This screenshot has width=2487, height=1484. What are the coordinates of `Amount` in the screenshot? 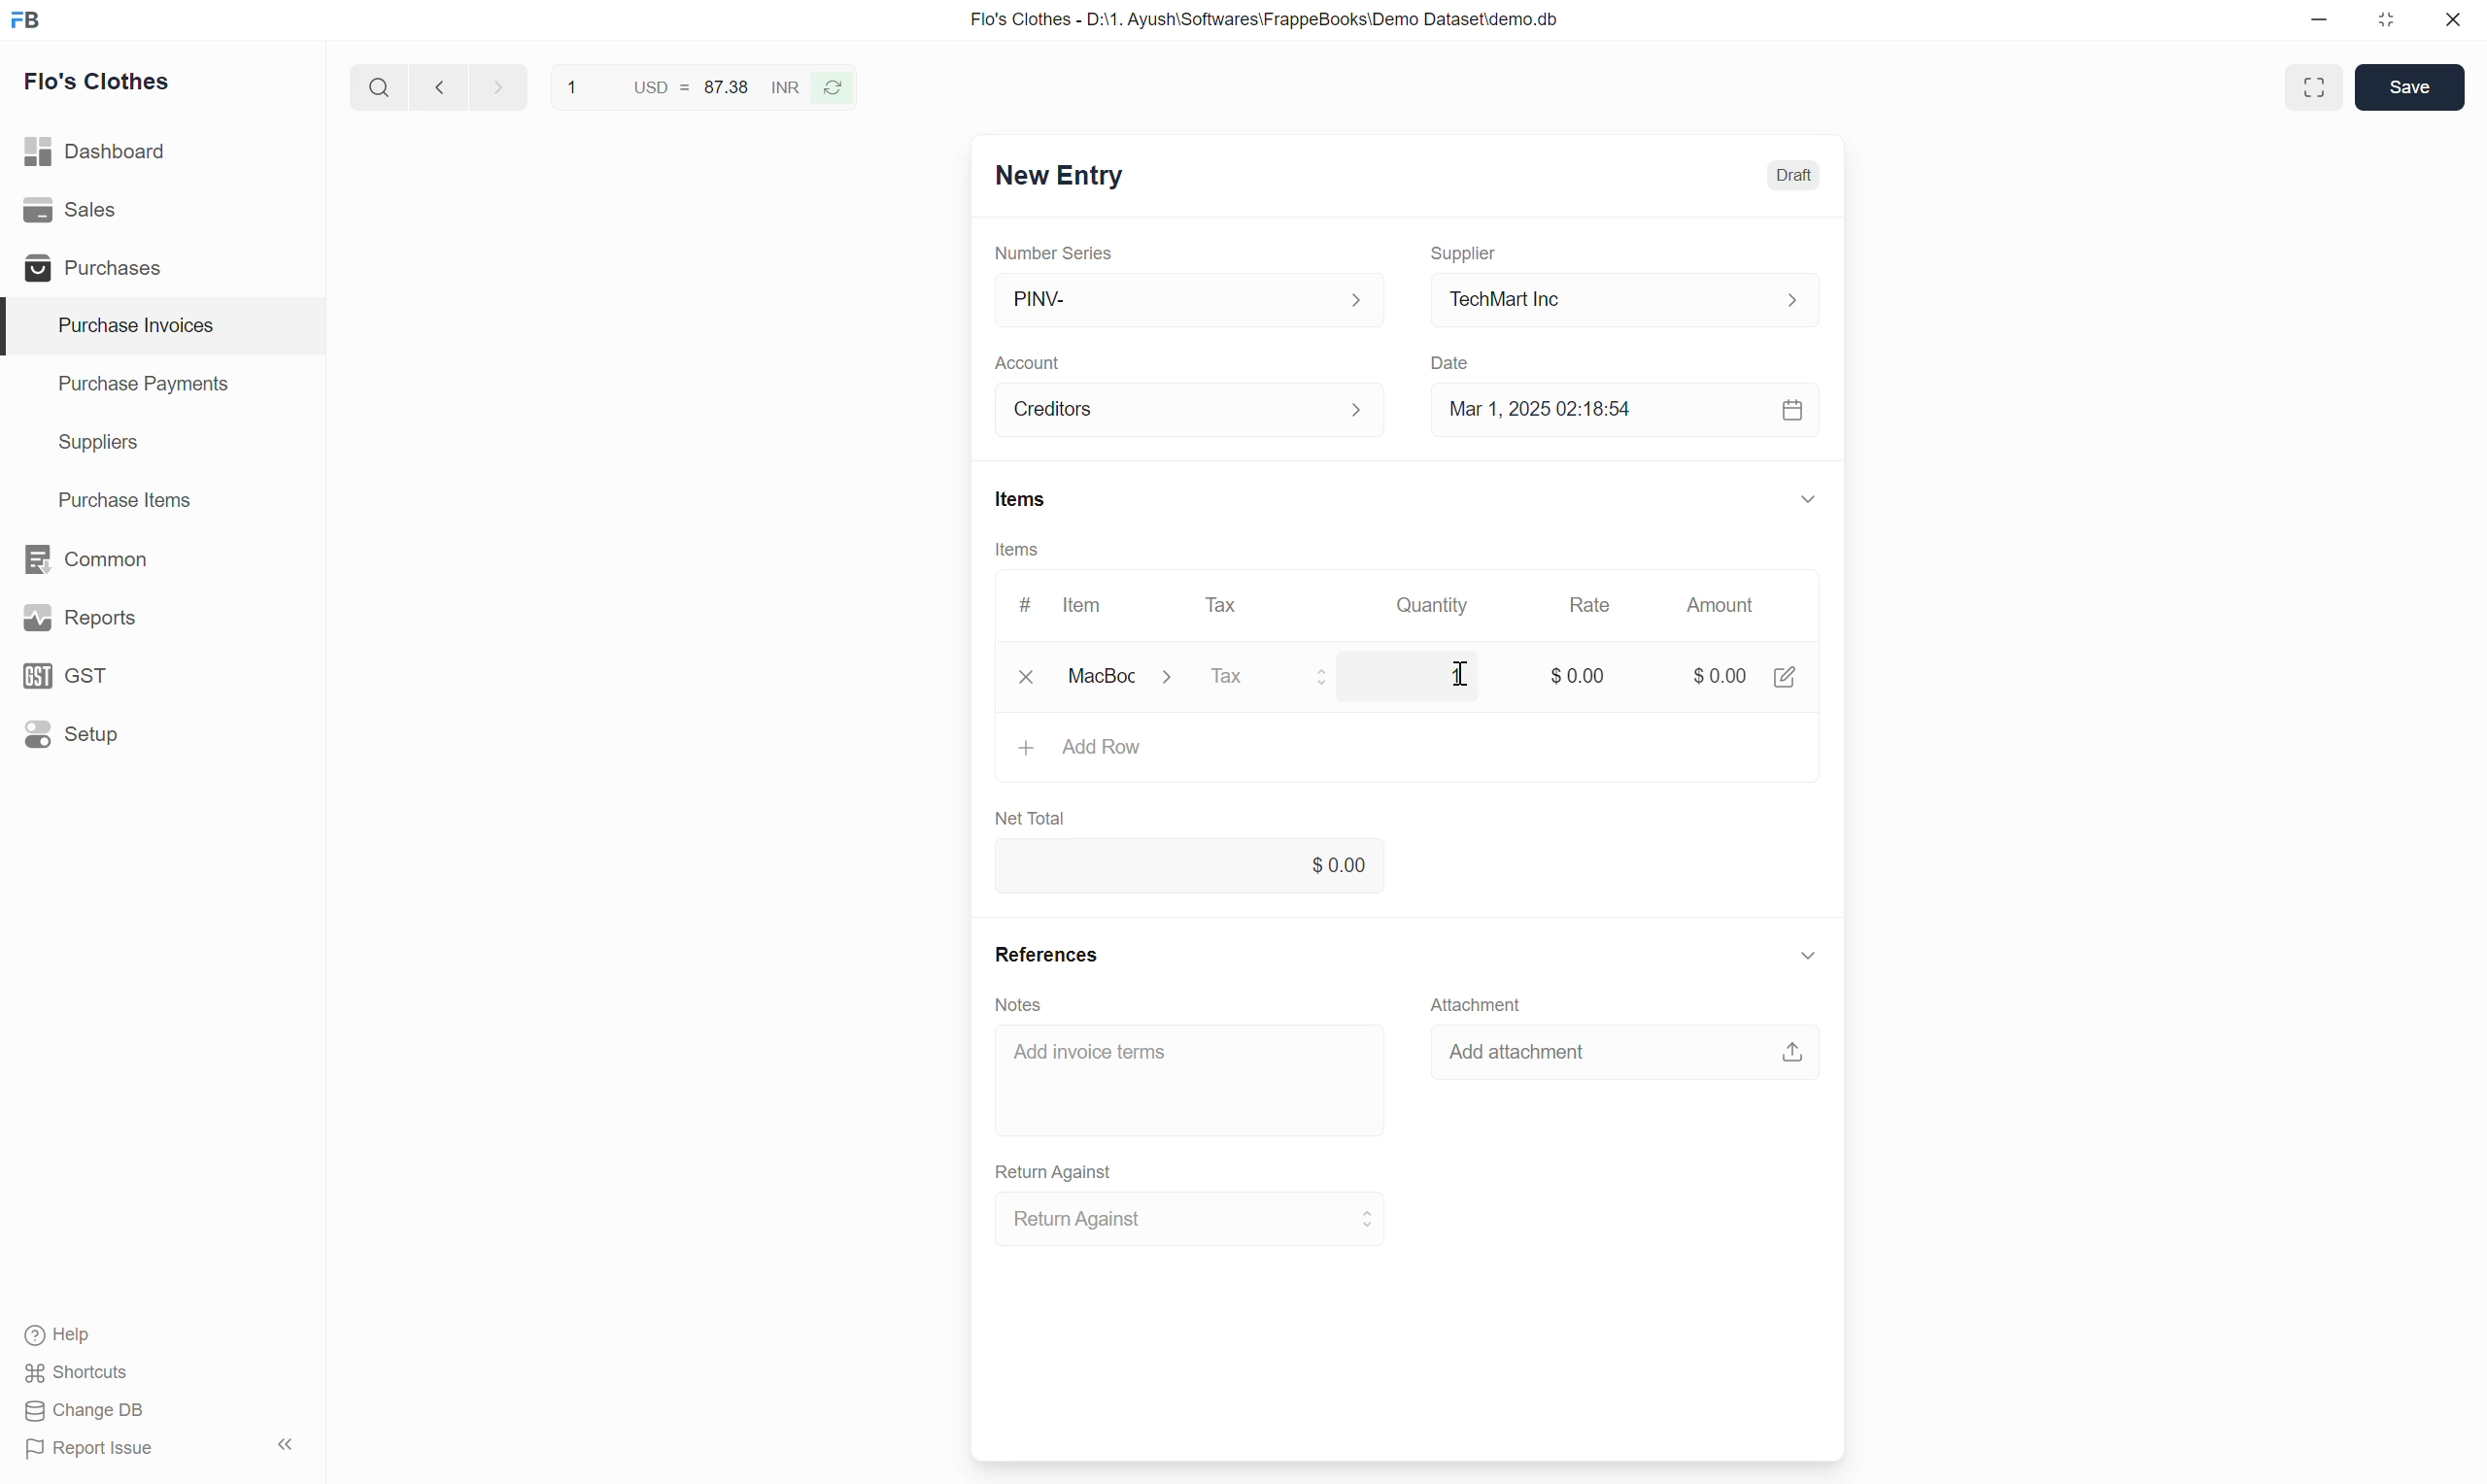 It's located at (1727, 605).